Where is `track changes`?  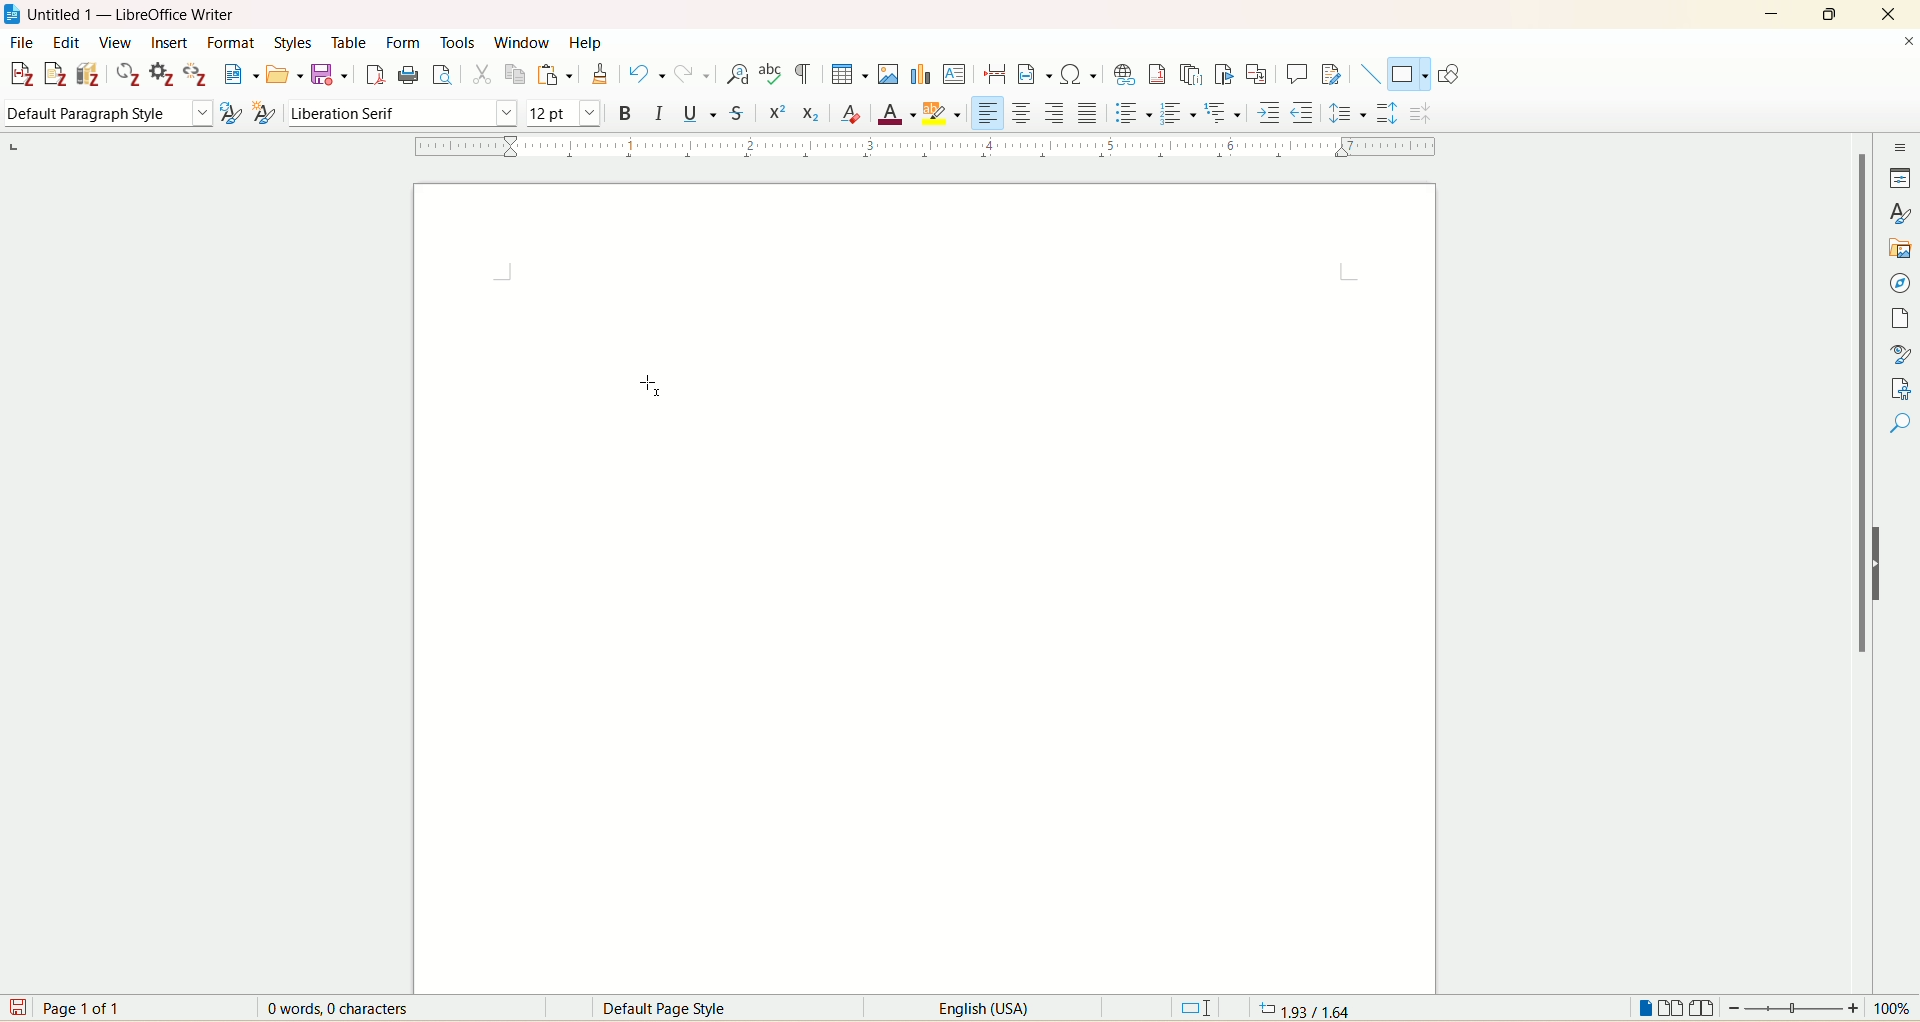
track changes is located at coordinates (1331, 73).